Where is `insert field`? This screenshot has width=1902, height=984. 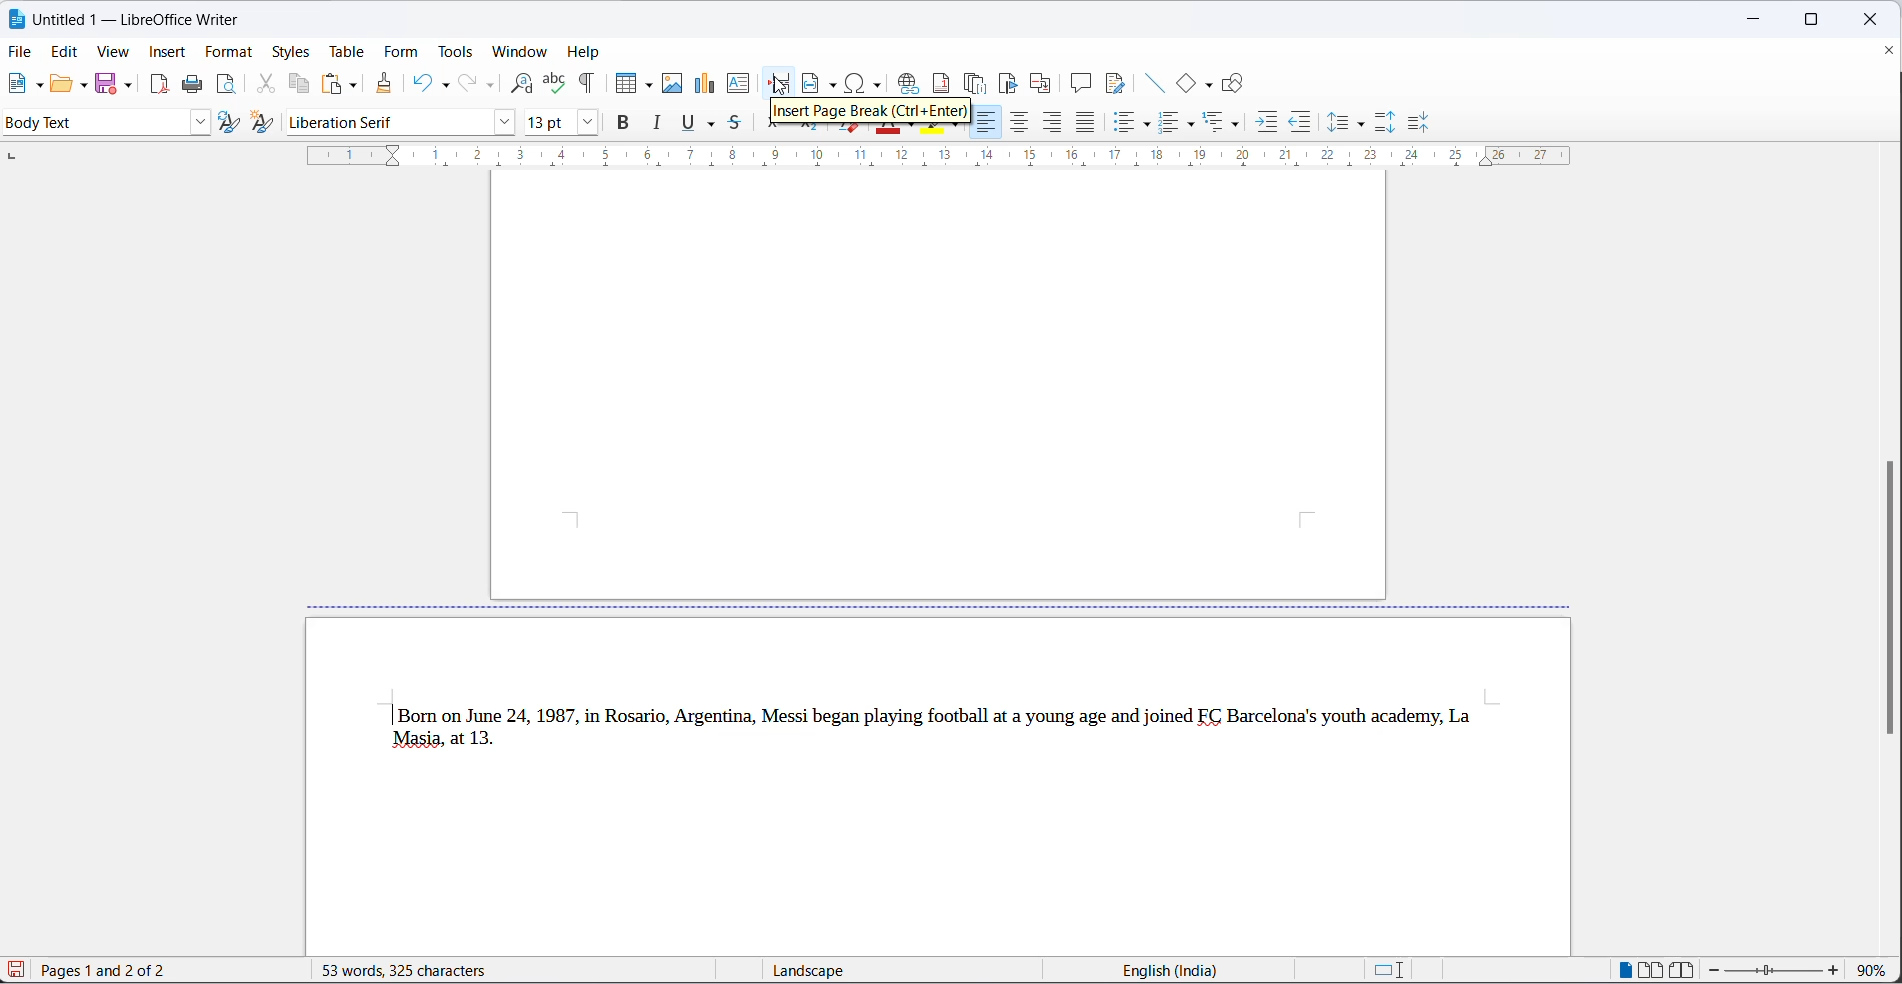
insert field is located at coordinates (820, 85).